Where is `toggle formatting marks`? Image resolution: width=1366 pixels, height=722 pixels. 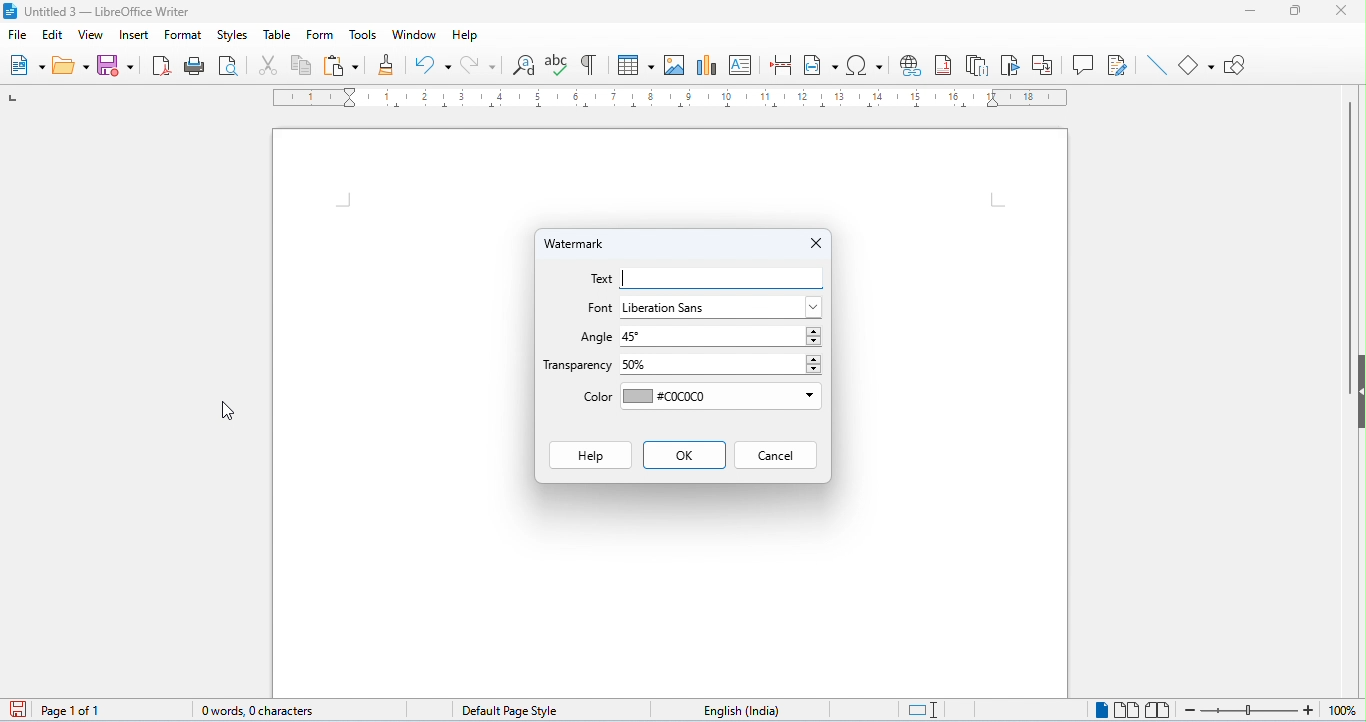 toggle formatting marks is located at coordinates (588, 63).